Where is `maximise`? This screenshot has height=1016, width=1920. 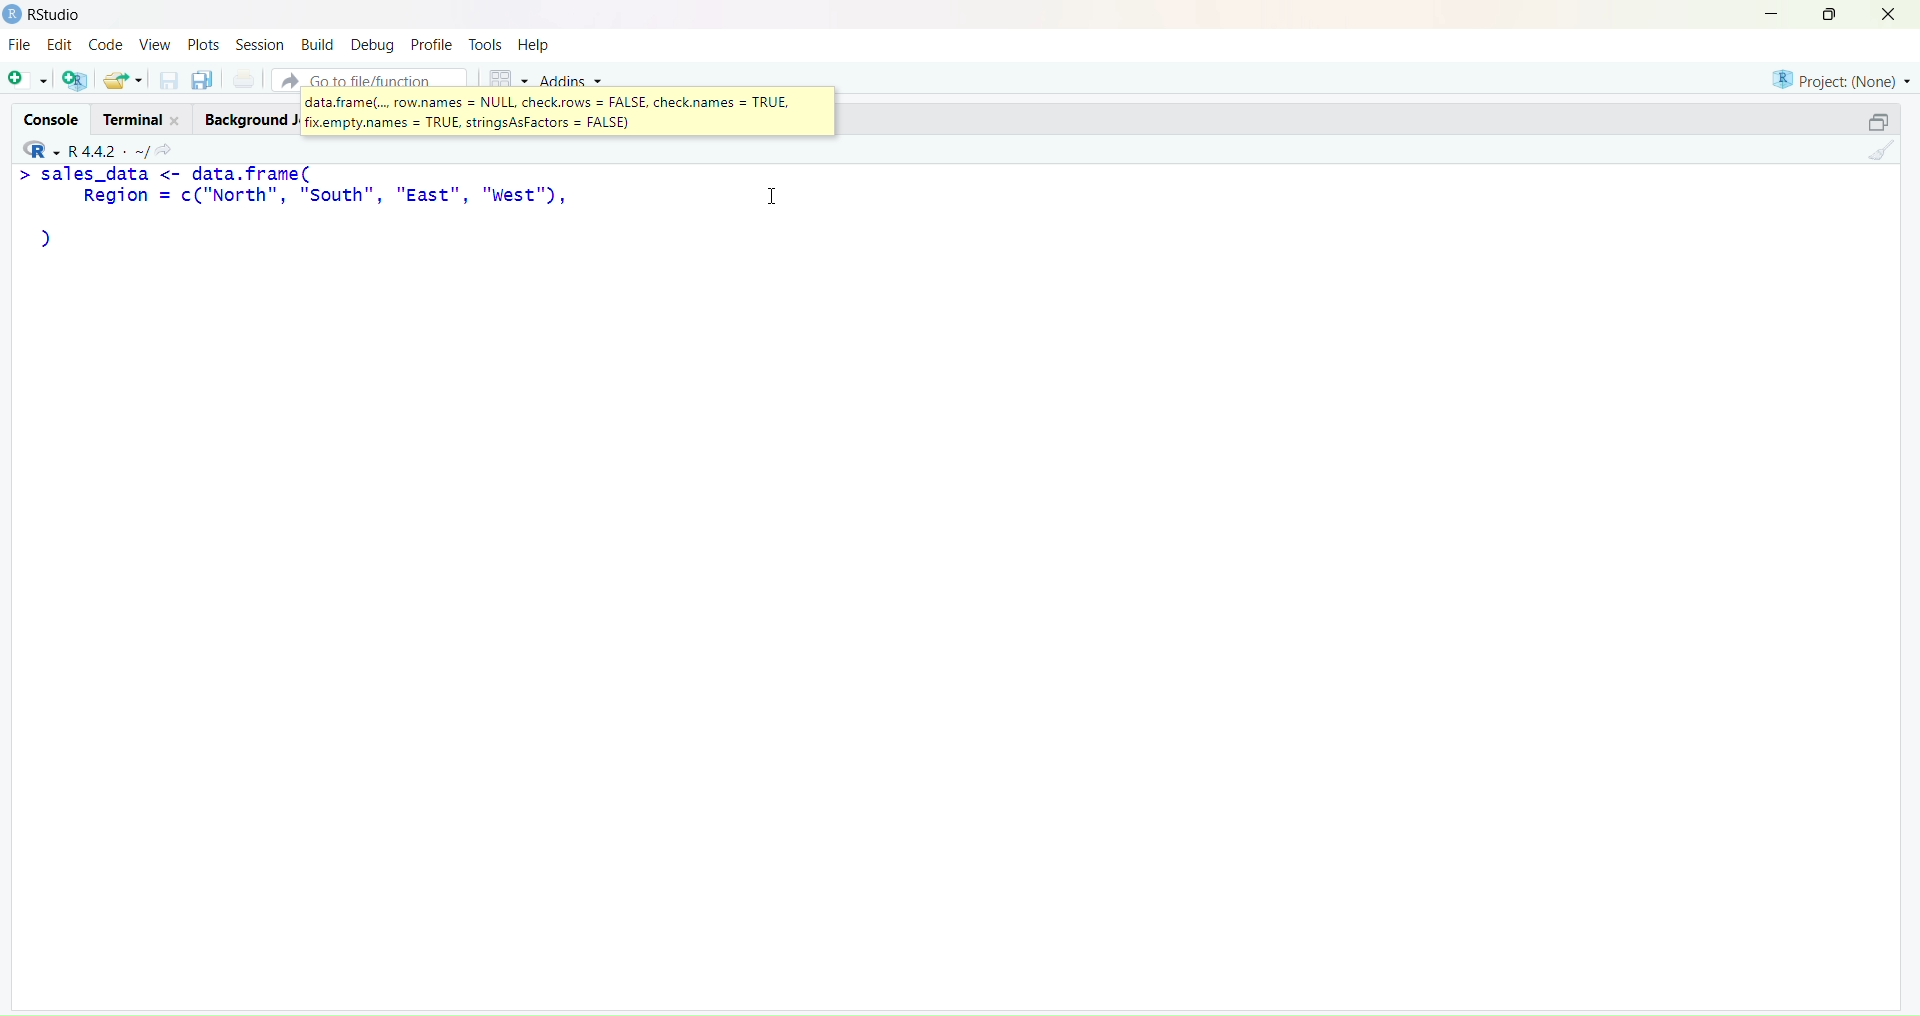
maximise is located at coordinates (1834, 14).